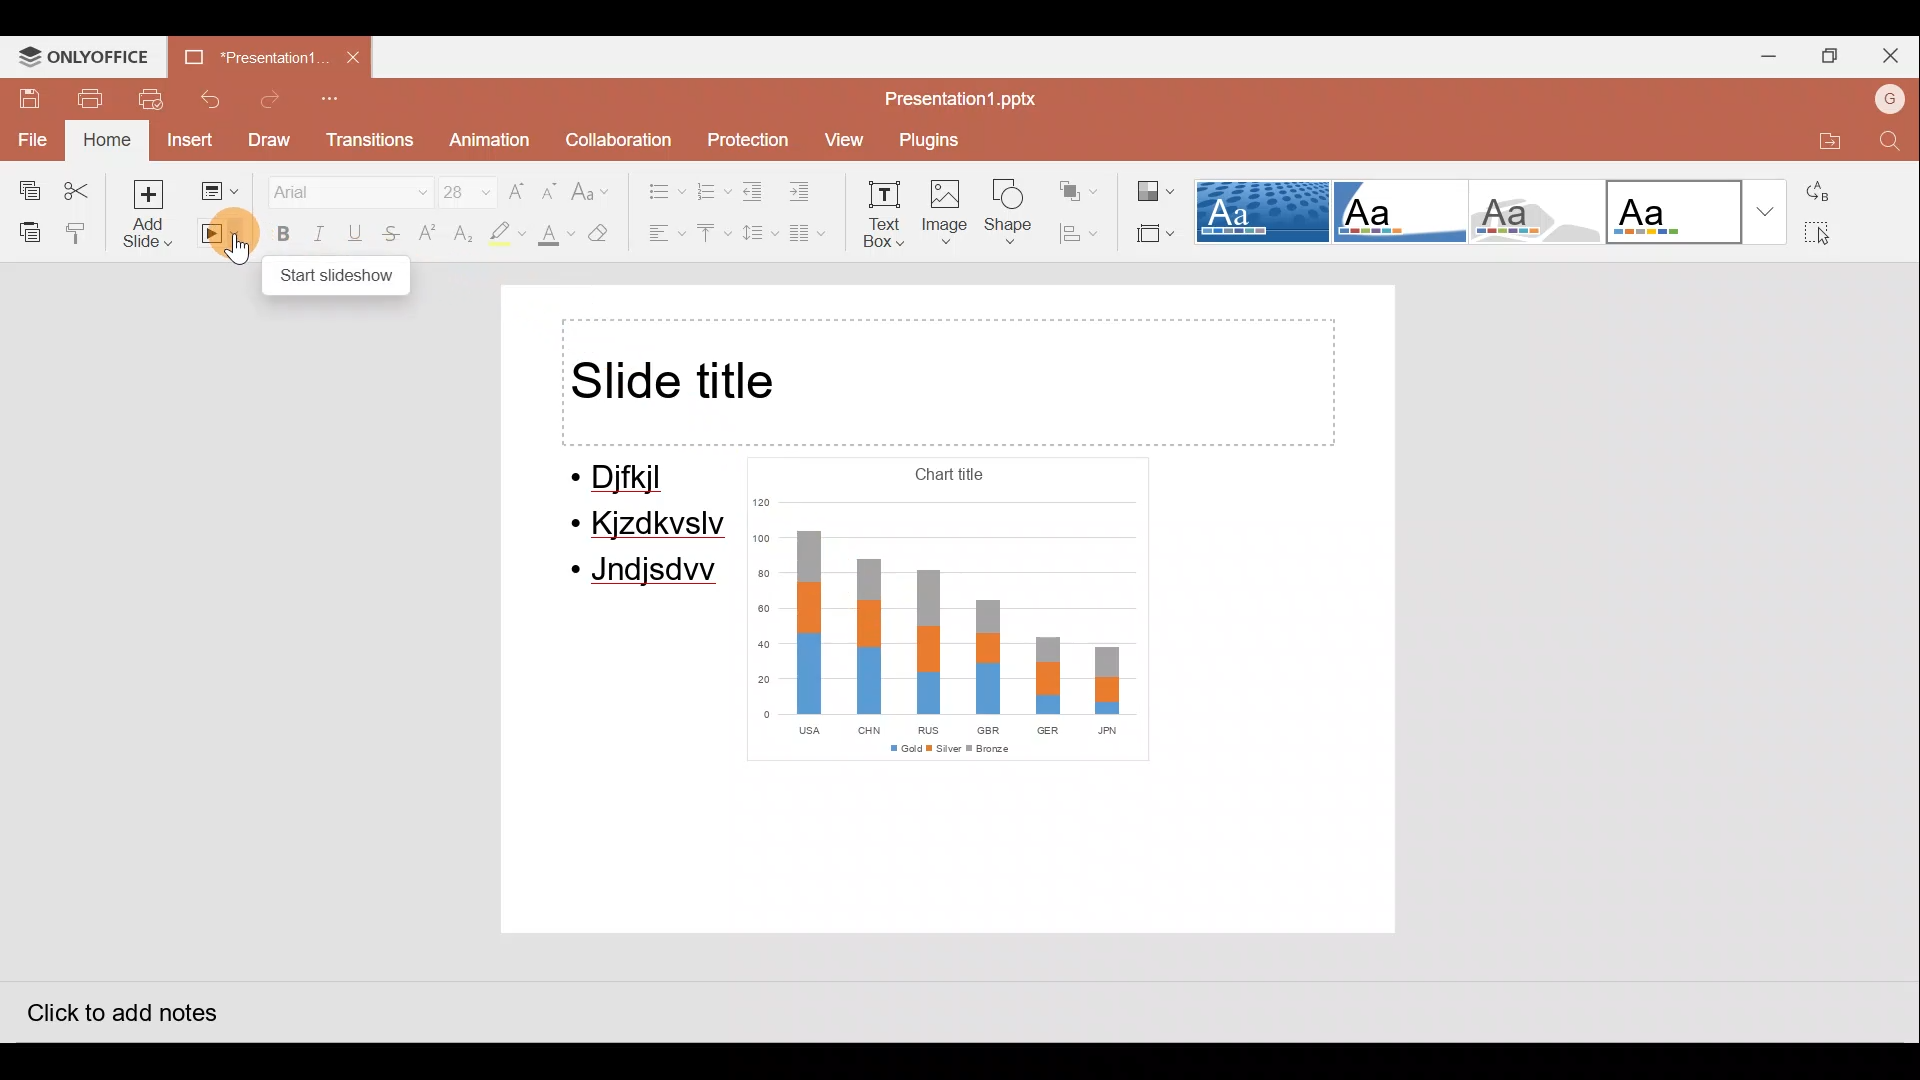 This screenshot has width=1920, height=1080. What do you see at coordinates (86, 232) in the screenshot?
I see `Copy style` at bounding box center [86, 232].